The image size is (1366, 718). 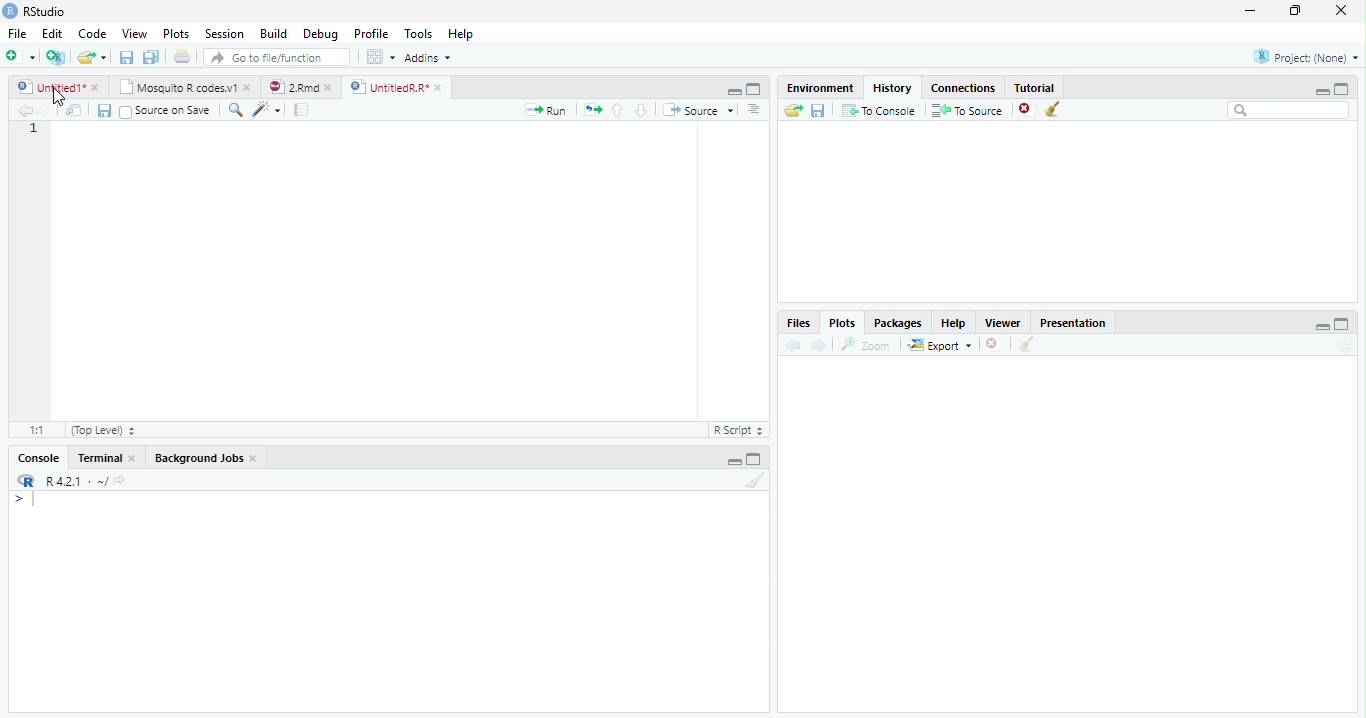 I want to click on Pages, so click(x=301, y=111).